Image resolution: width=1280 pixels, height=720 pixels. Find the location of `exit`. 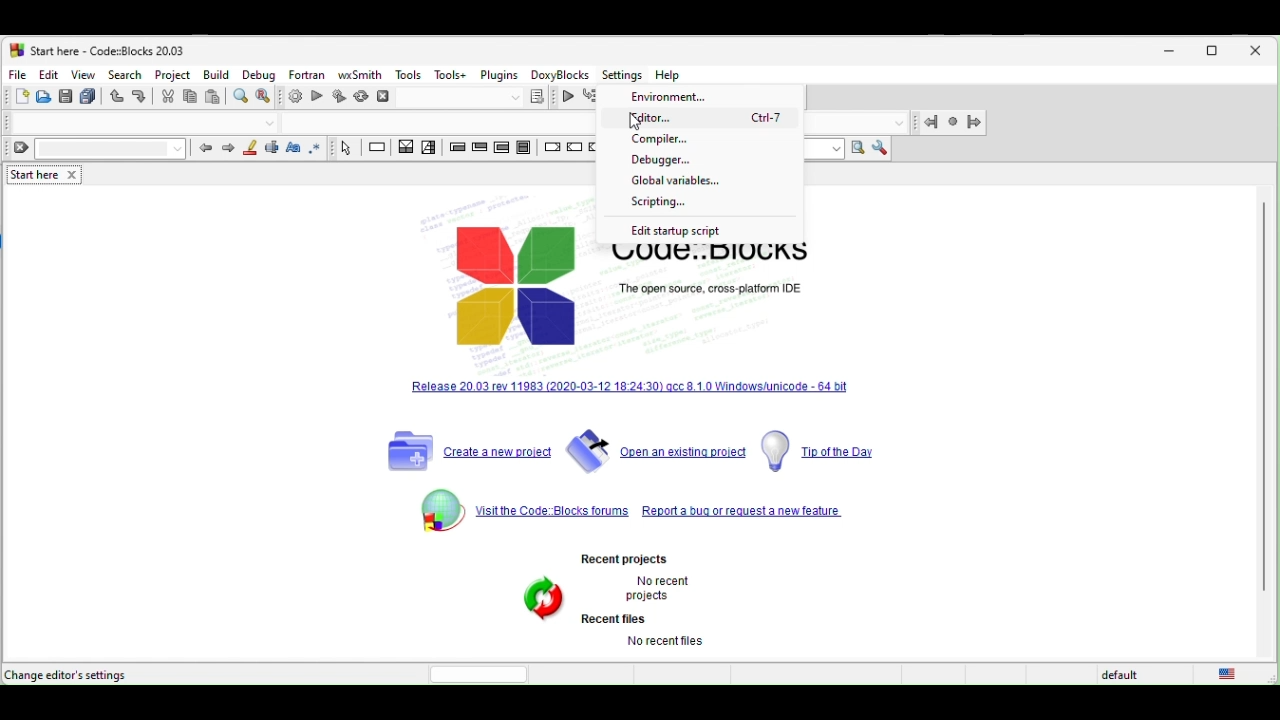

exit is located at coordinates (482, 149).